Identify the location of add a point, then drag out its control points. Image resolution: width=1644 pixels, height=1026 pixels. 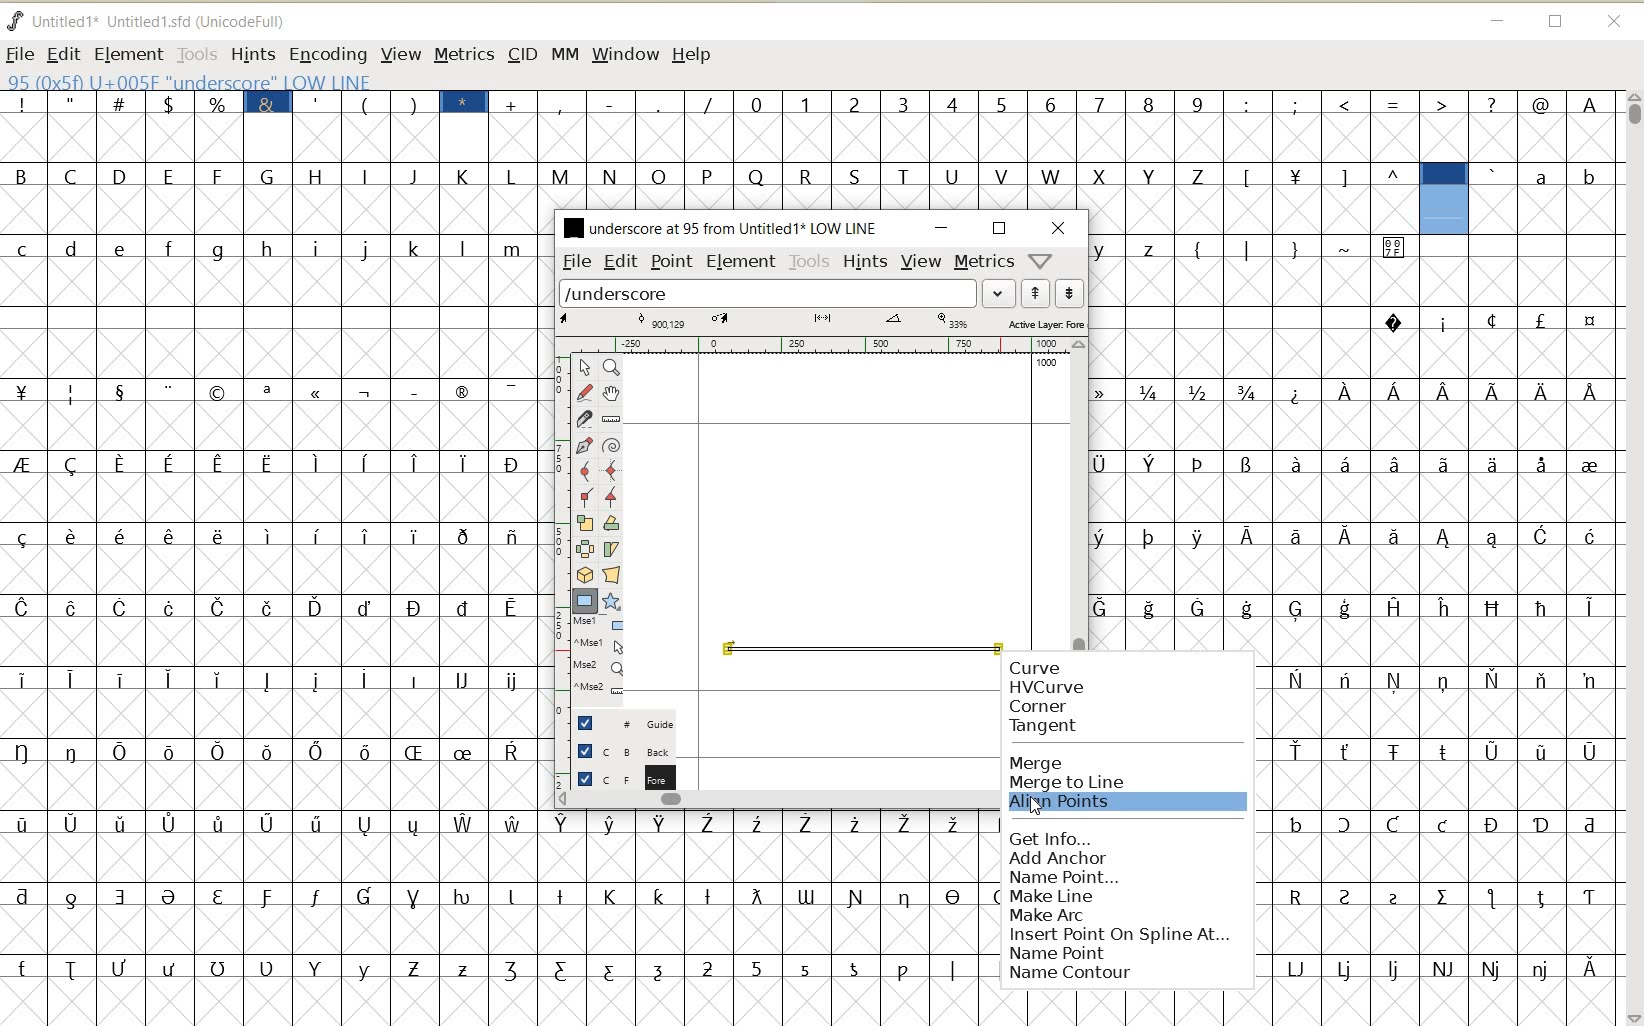
(585, 446).